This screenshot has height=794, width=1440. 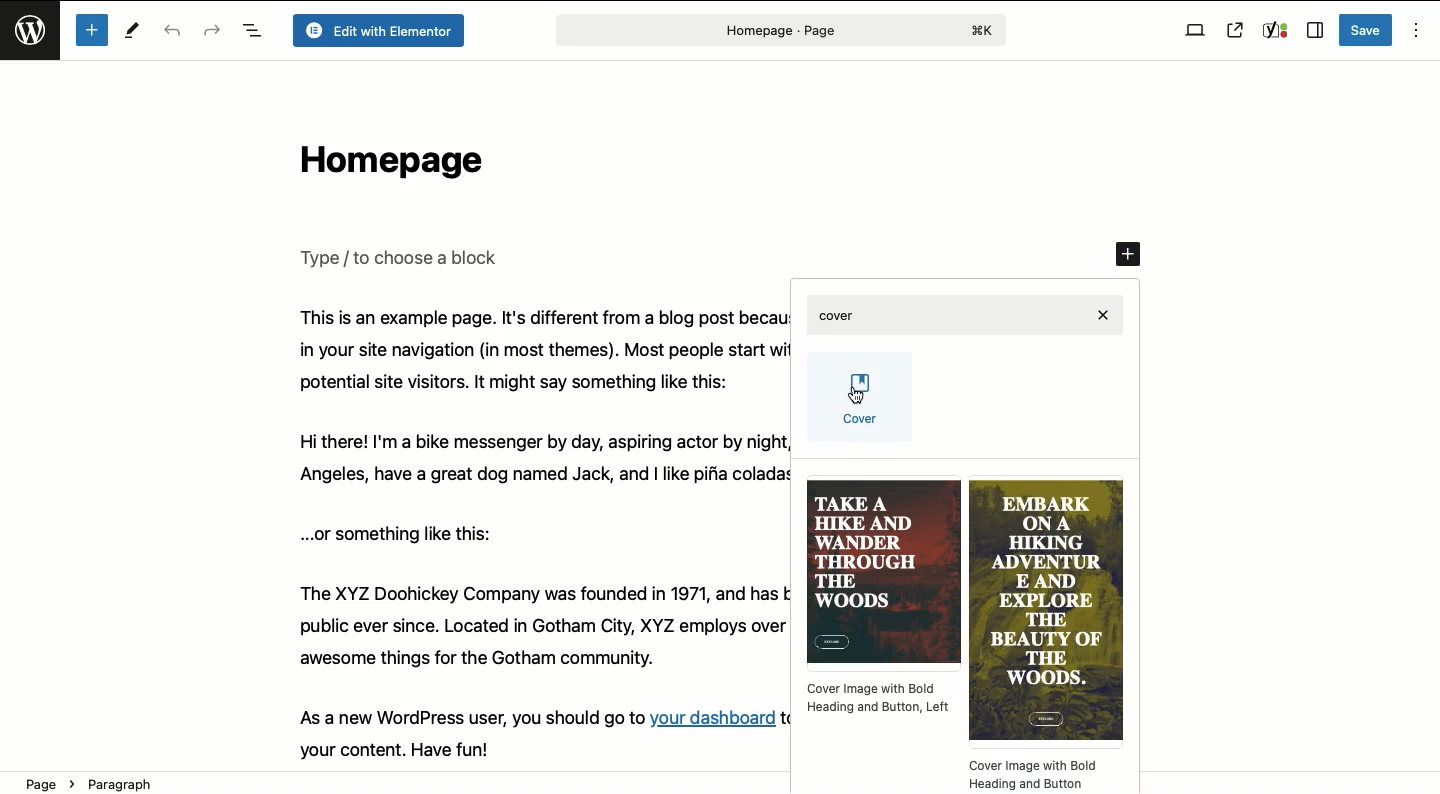 I want to click on Redo, so click(x=212, y=29).